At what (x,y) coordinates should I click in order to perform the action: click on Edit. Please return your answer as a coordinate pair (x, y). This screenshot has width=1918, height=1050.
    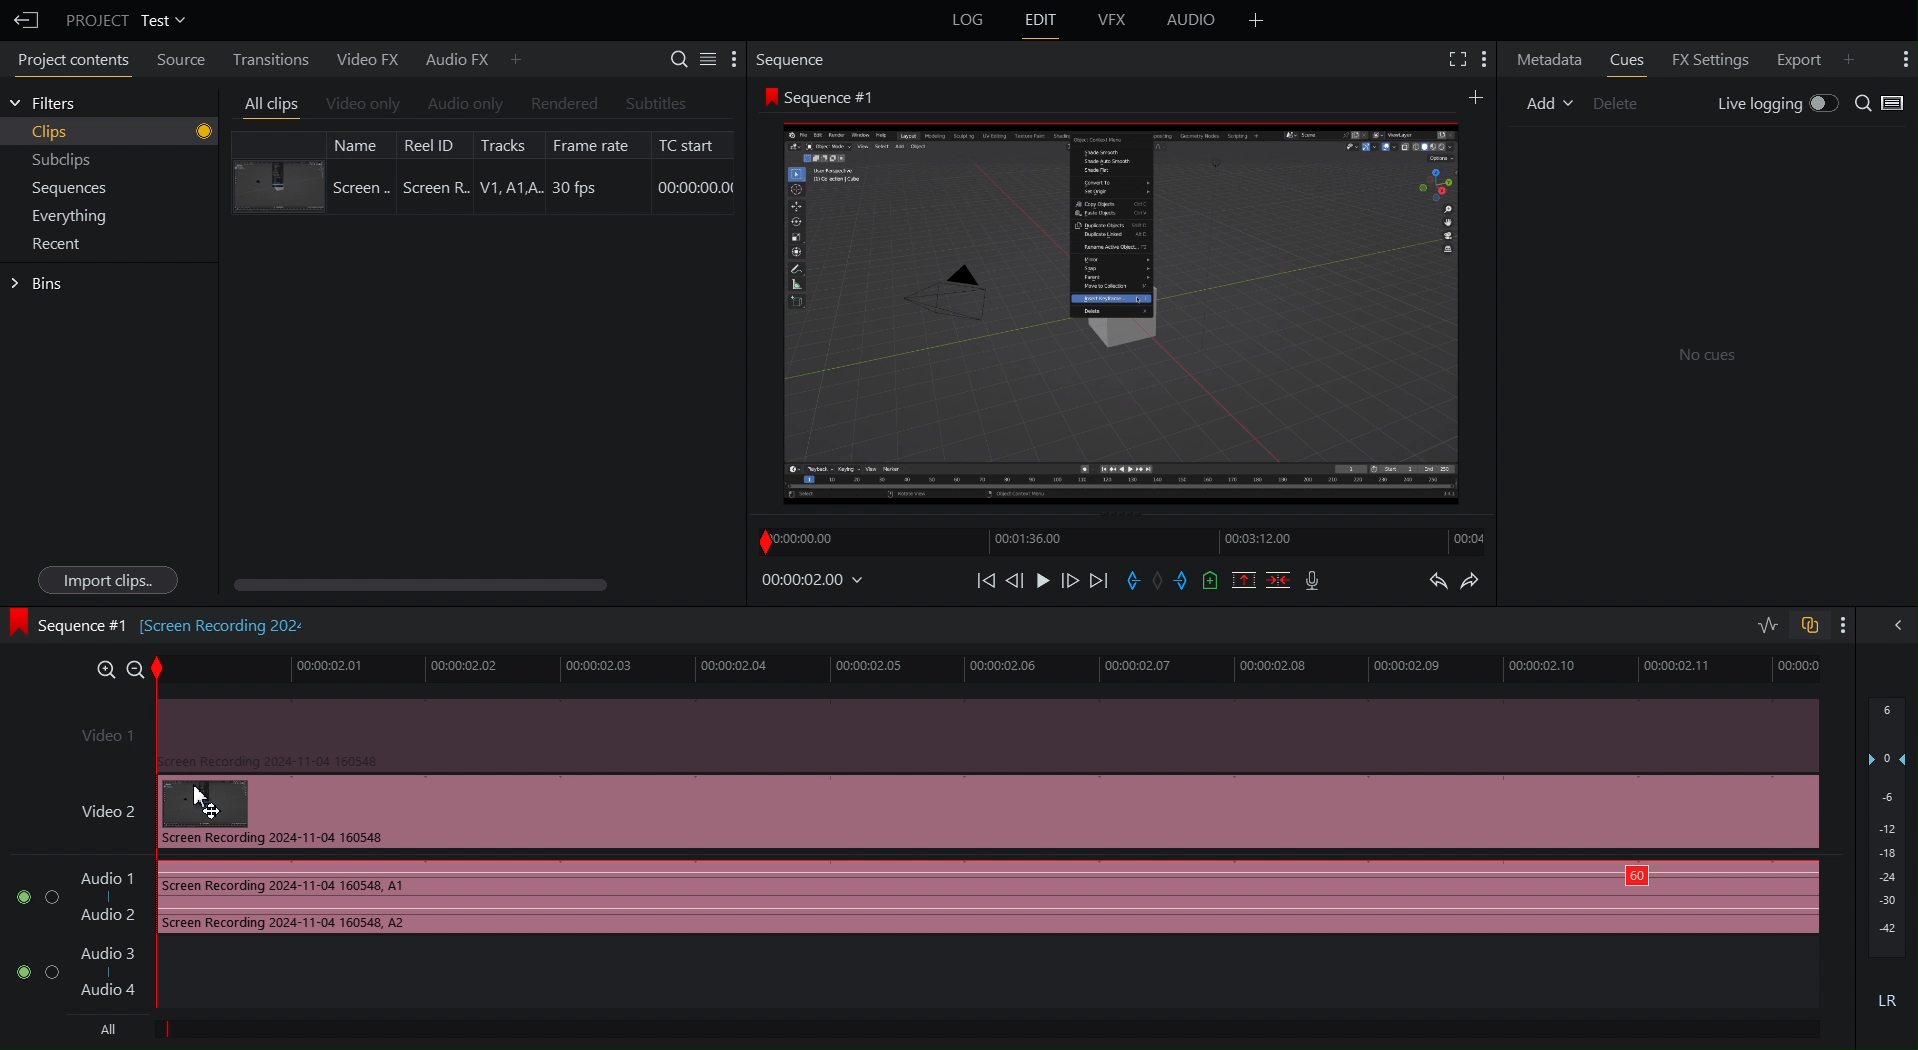
    Looking at the image, I should click on (1040, 21).